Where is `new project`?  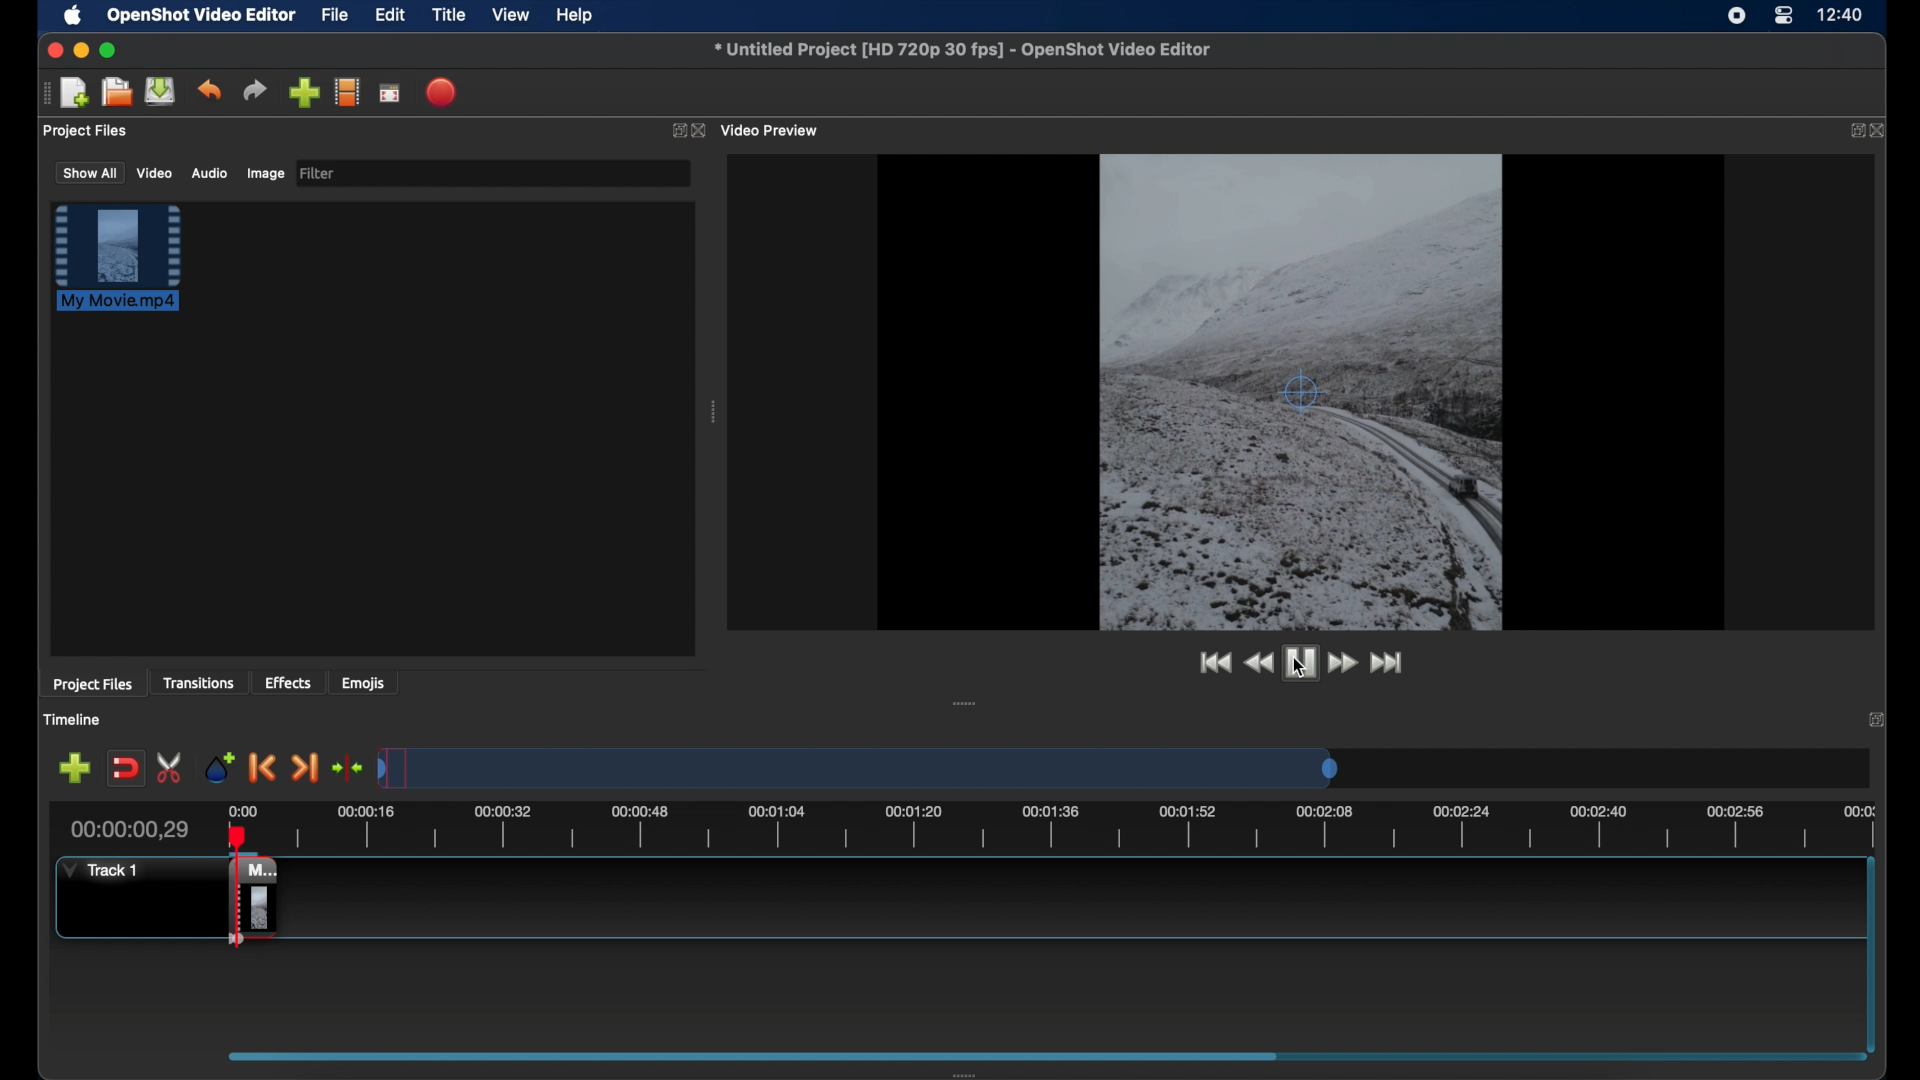 new project is located at coordinates (75, 93).